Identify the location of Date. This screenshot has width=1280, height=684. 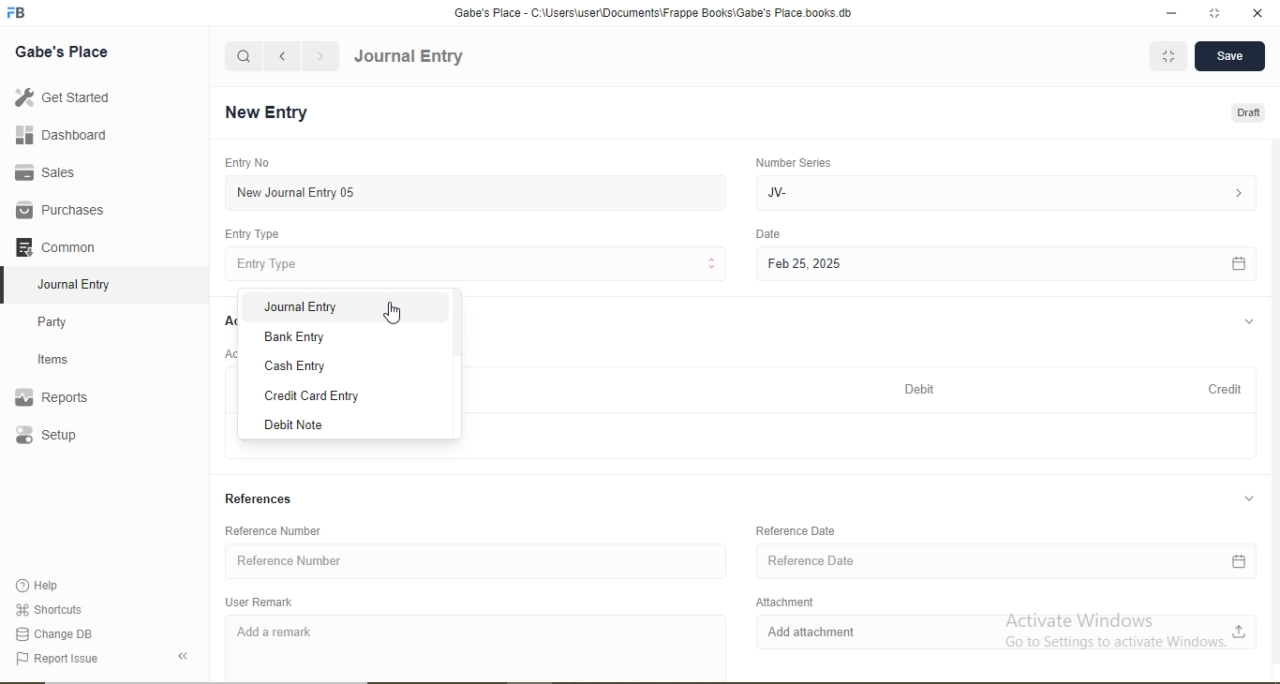
(769, 234).